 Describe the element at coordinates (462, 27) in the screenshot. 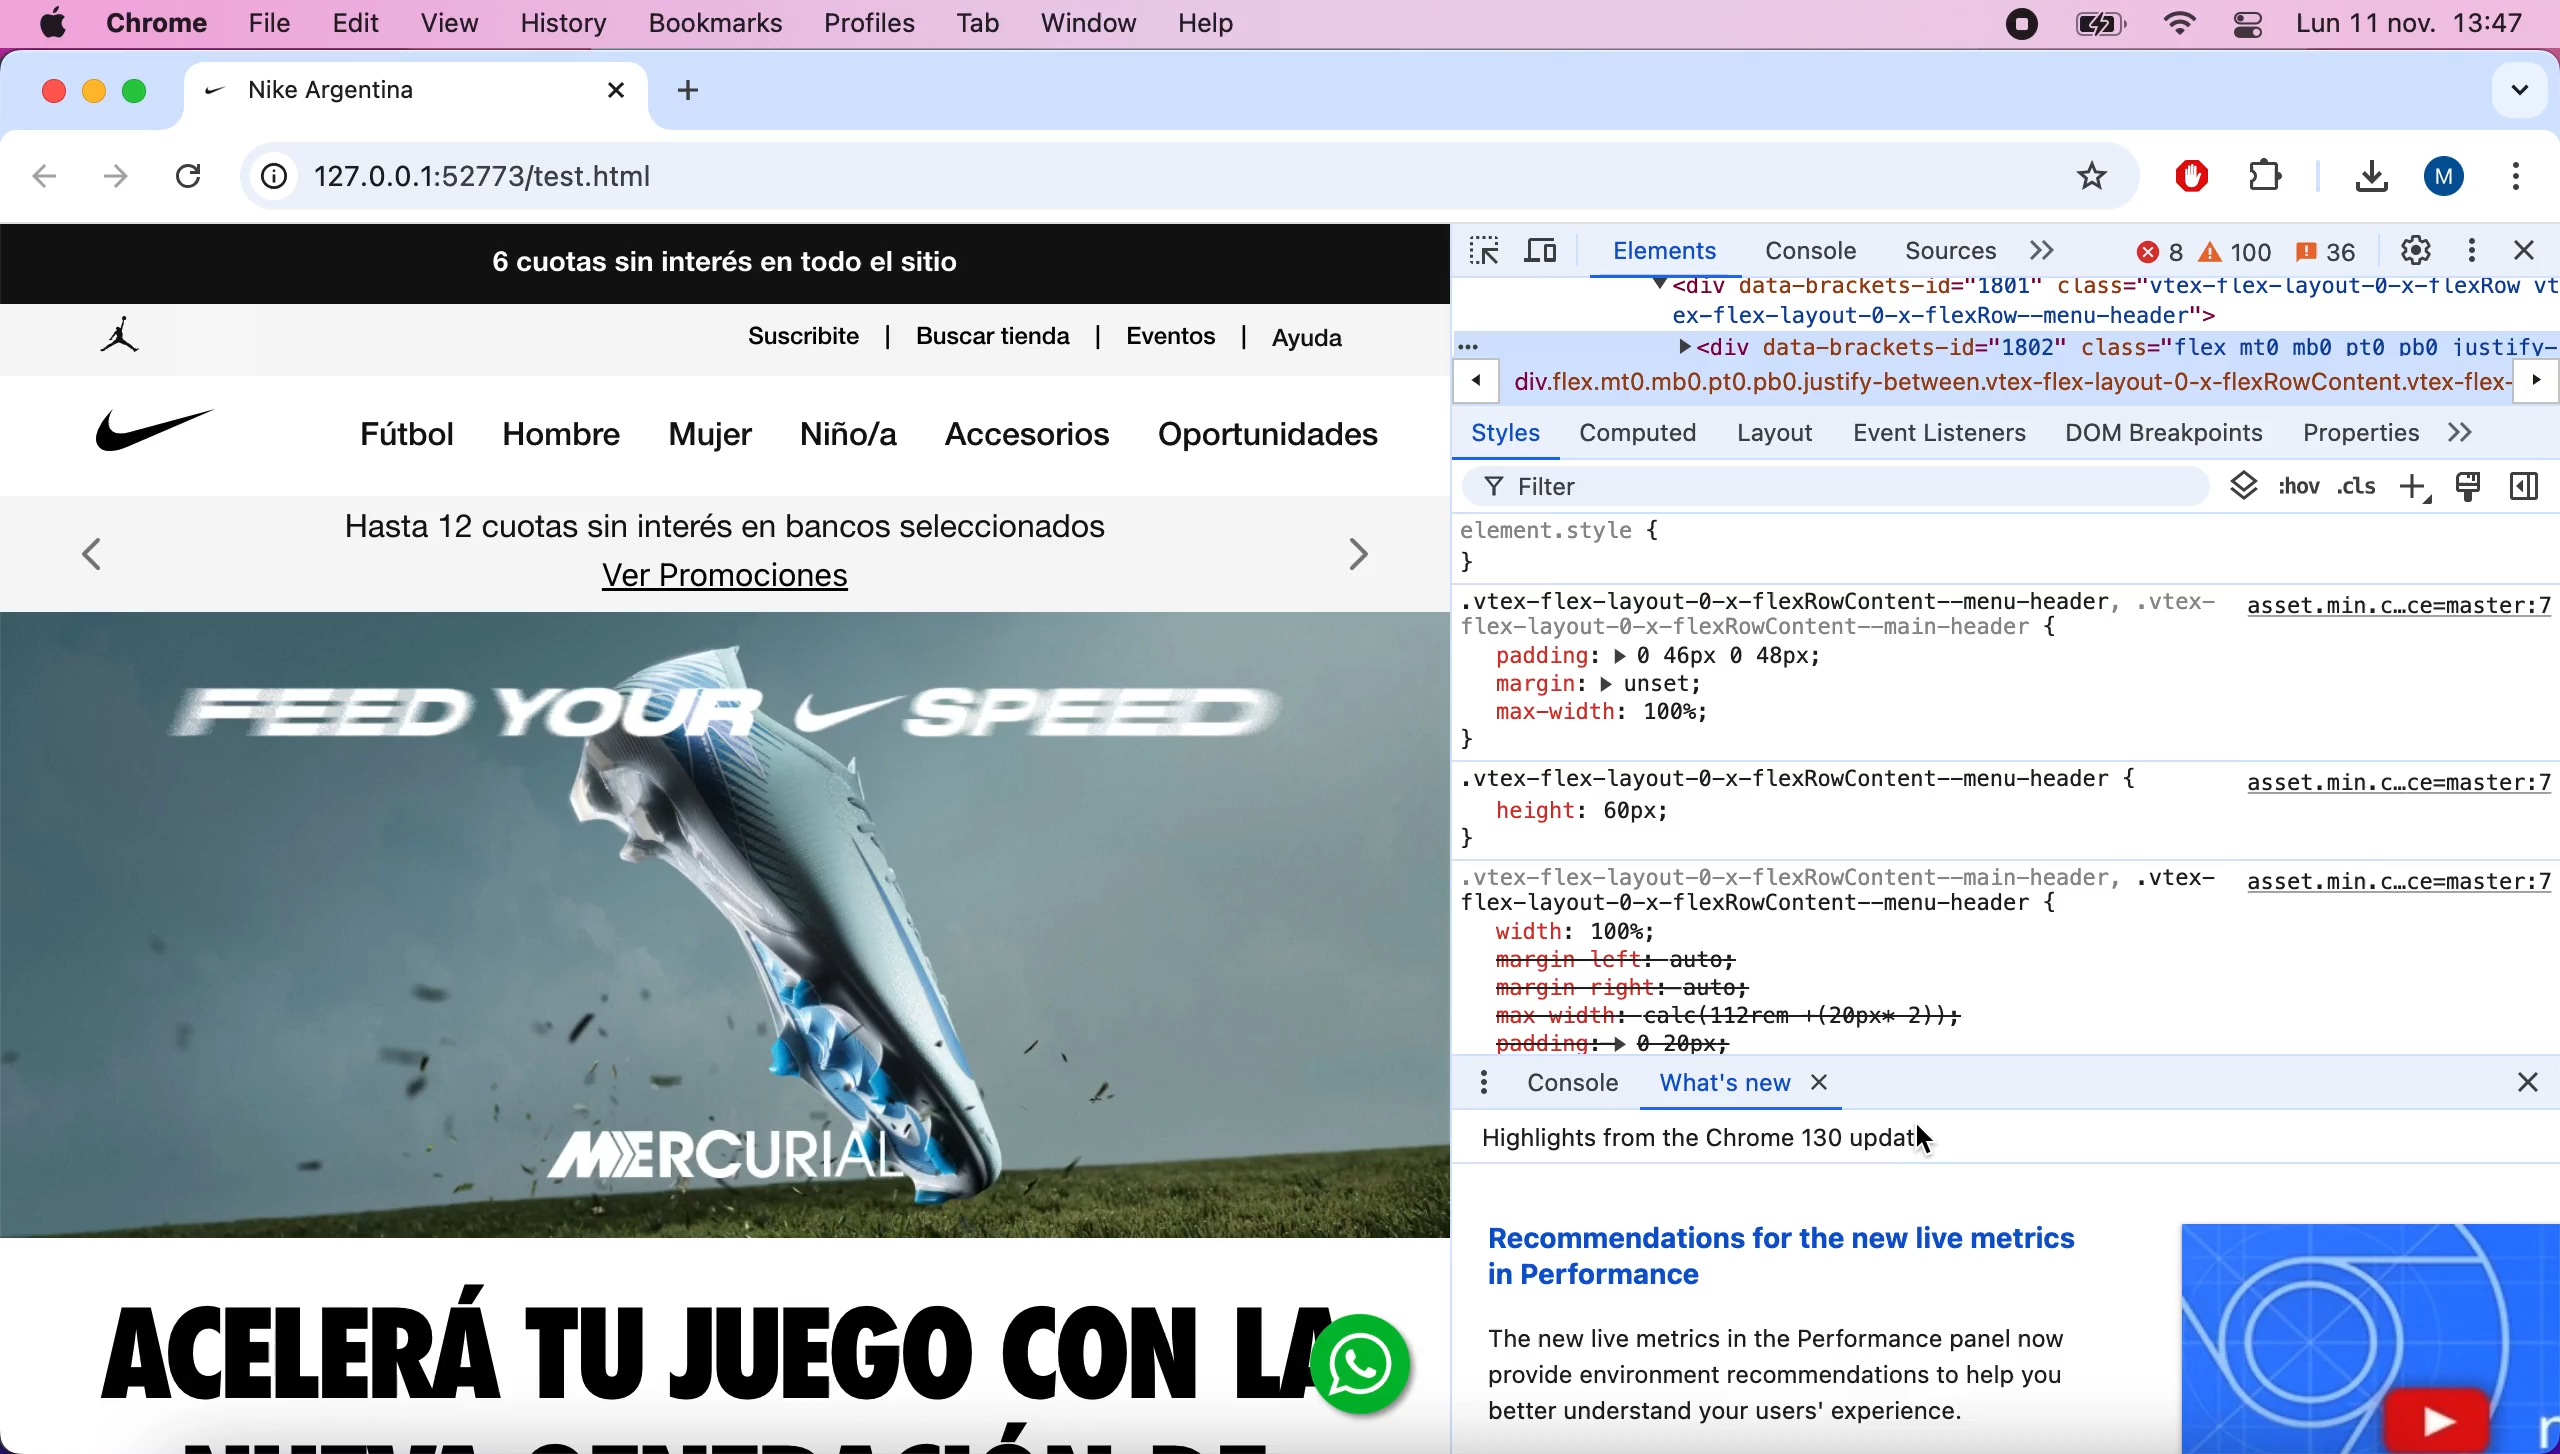

I see `view` at that location.